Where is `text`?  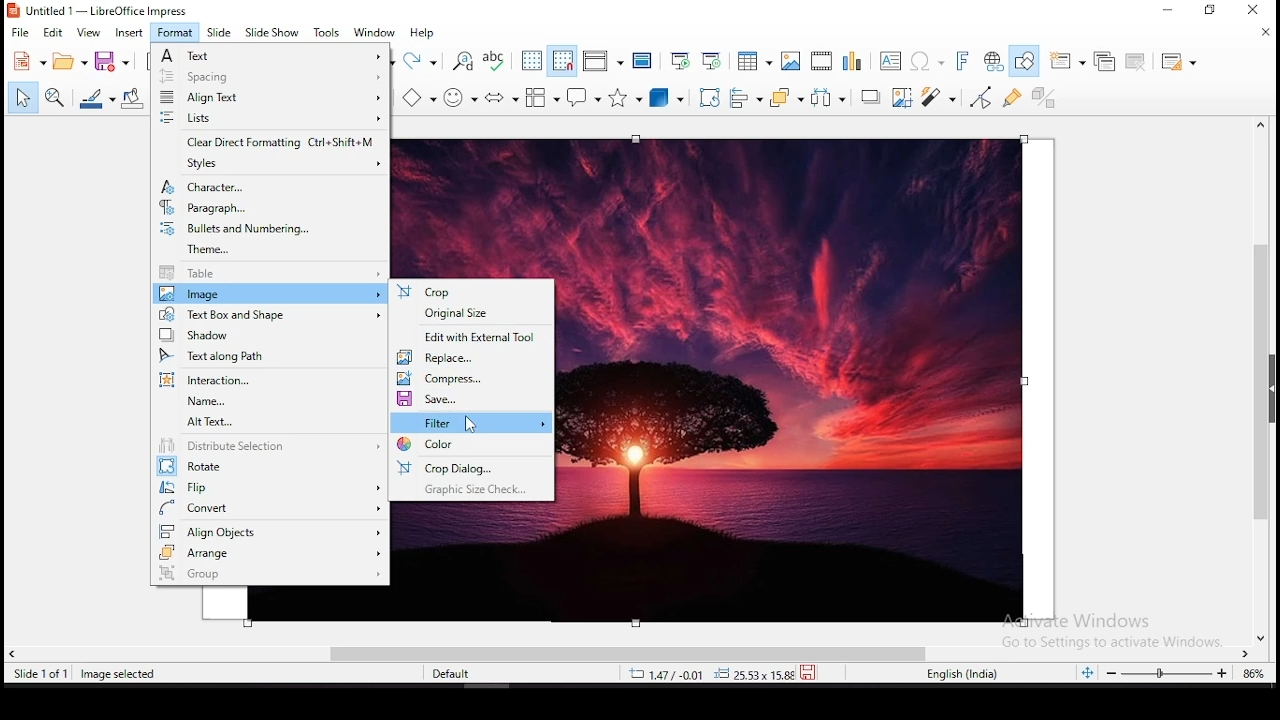
text is located at coordinates (271, 55).